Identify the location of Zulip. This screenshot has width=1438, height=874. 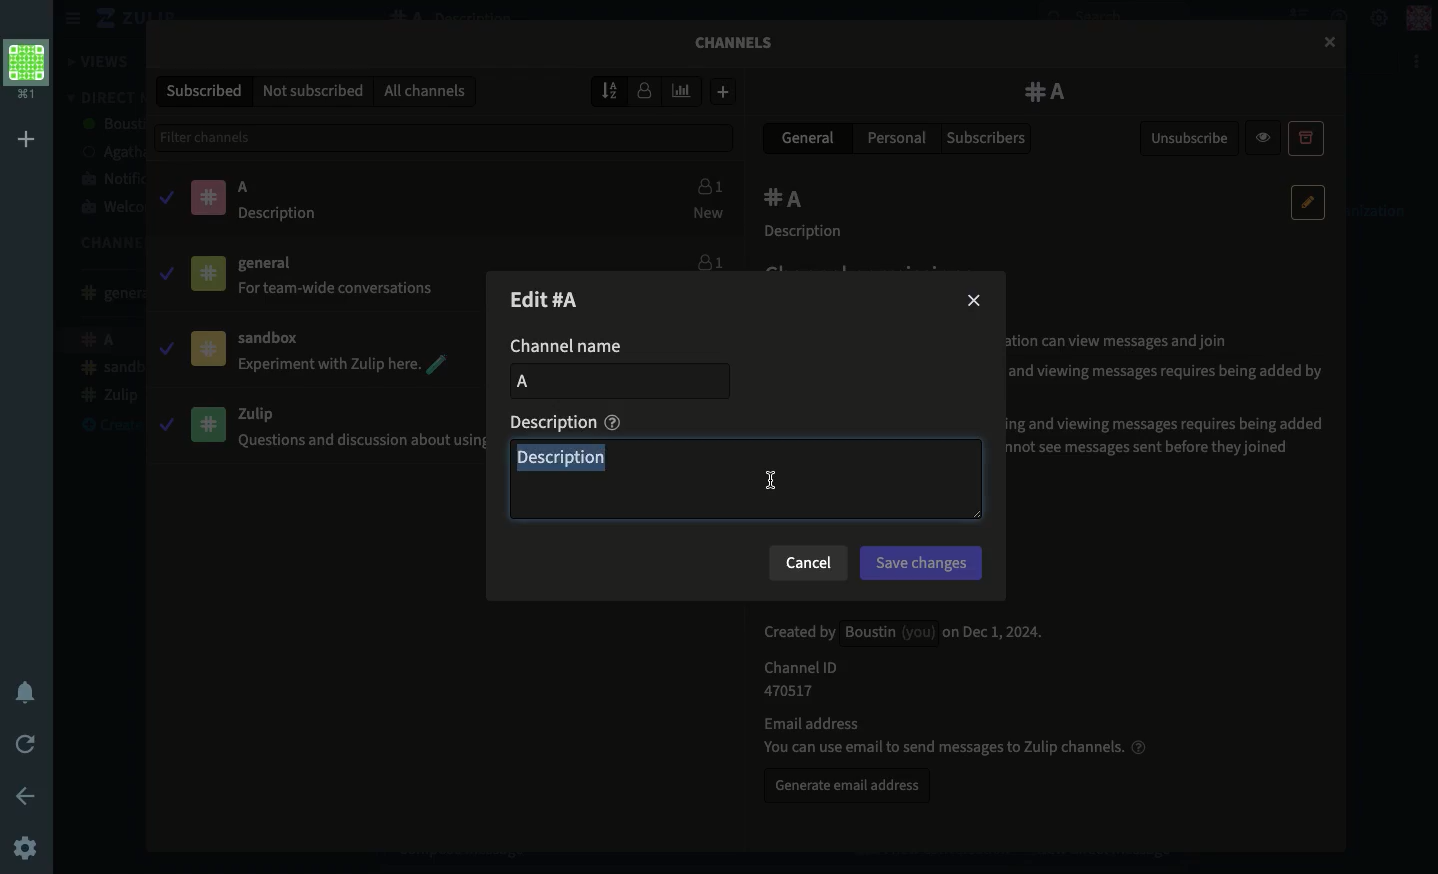
(108, 396).